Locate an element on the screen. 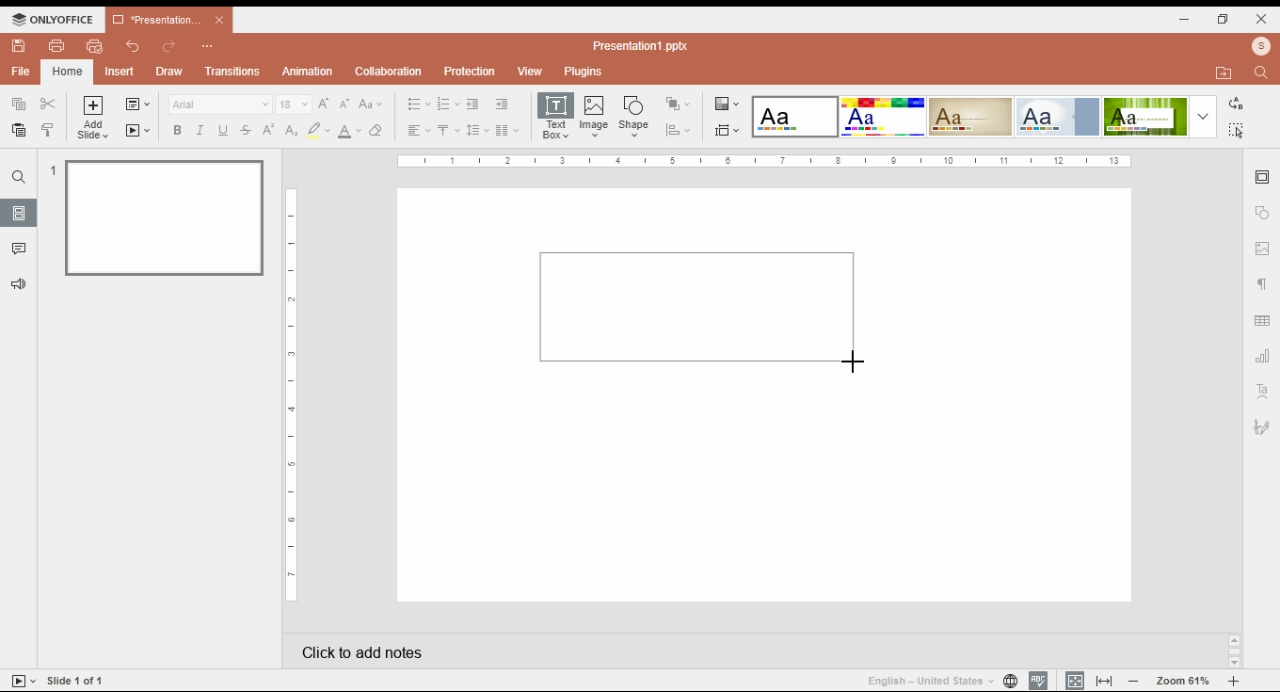 The width and height of the screenshot is (1280, 692). Ruler is located at coordinates (291, 394).